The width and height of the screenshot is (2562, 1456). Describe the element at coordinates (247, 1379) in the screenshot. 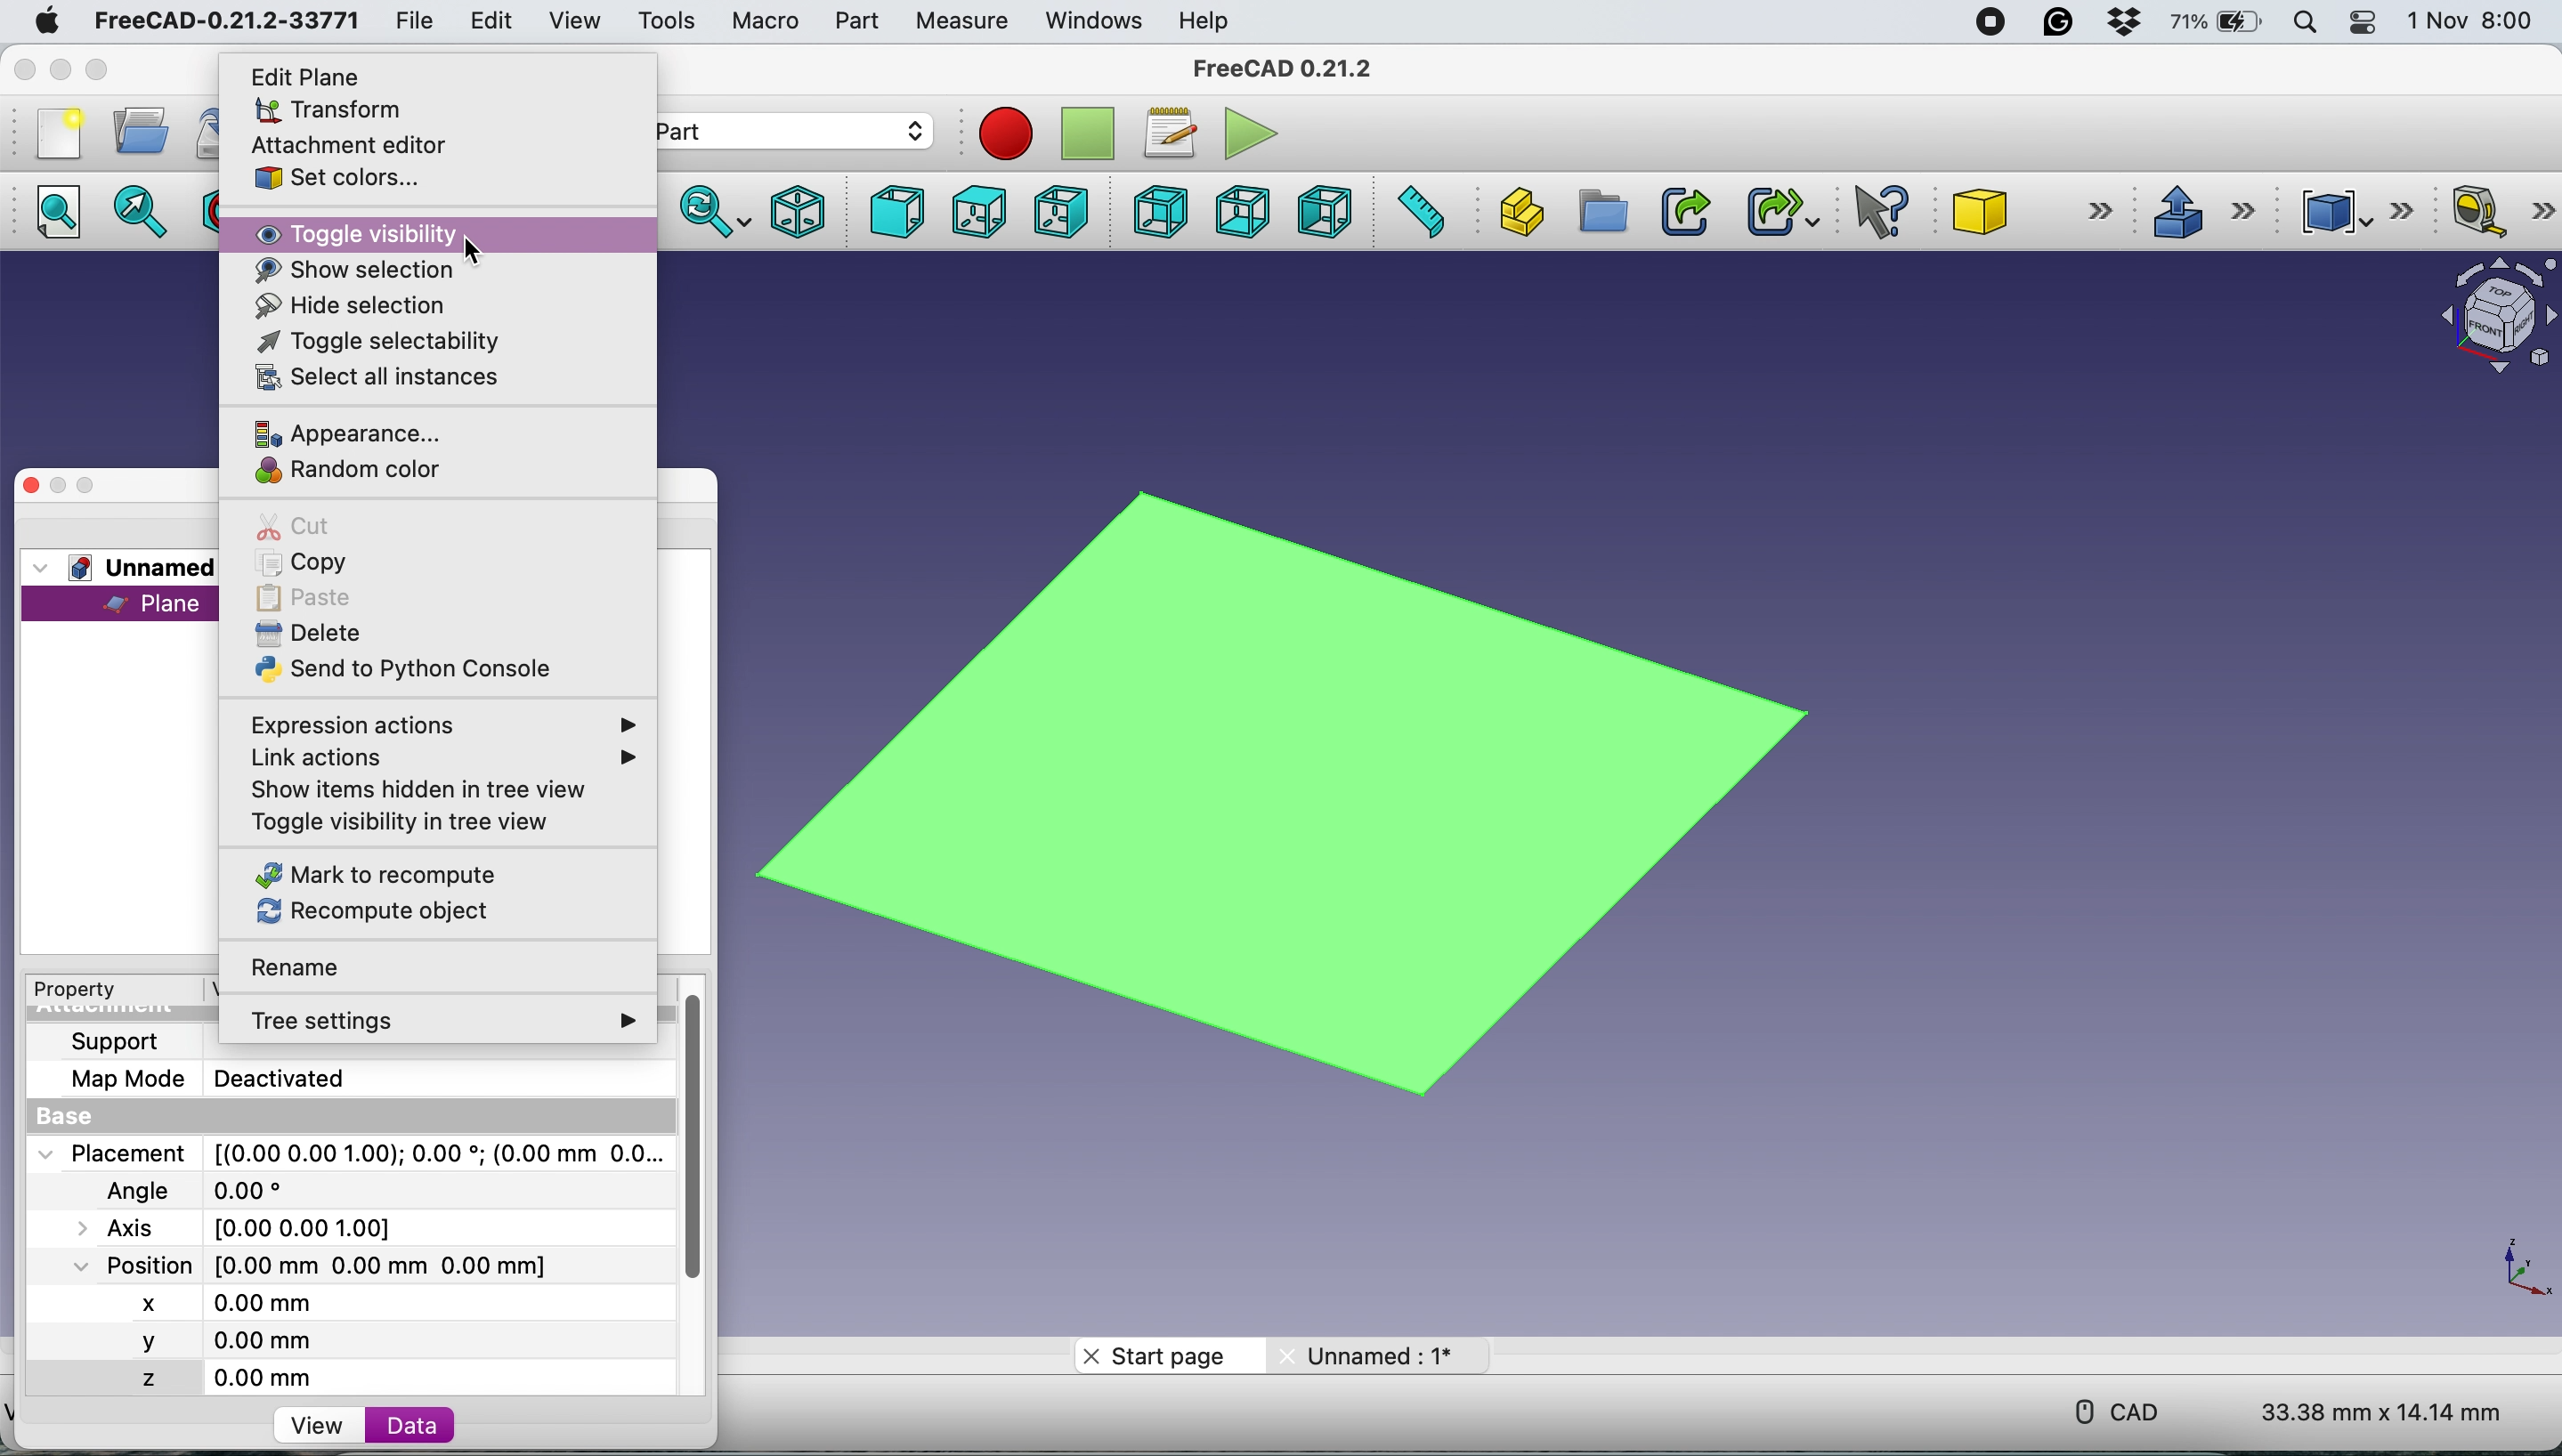

I see `z 0.00 mm` at that location.